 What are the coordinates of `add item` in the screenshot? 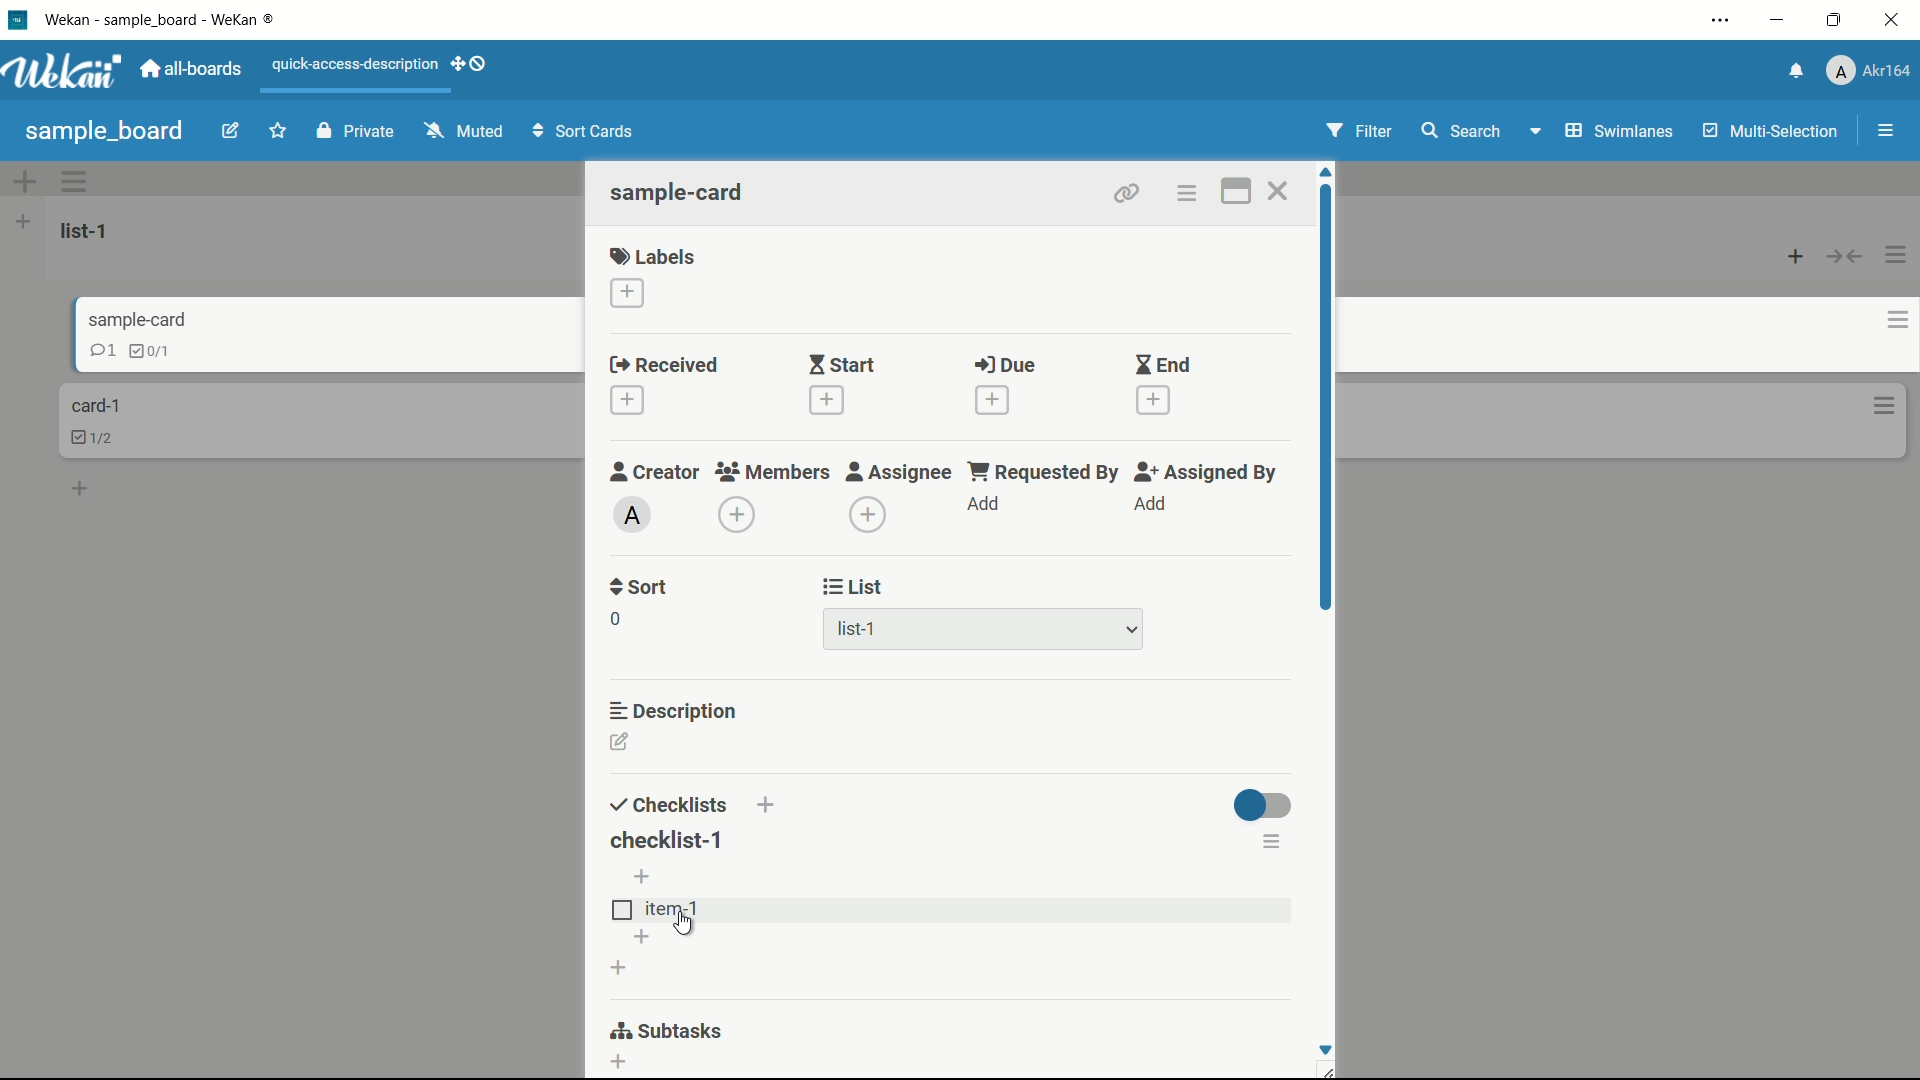 It's located at (640, 939).